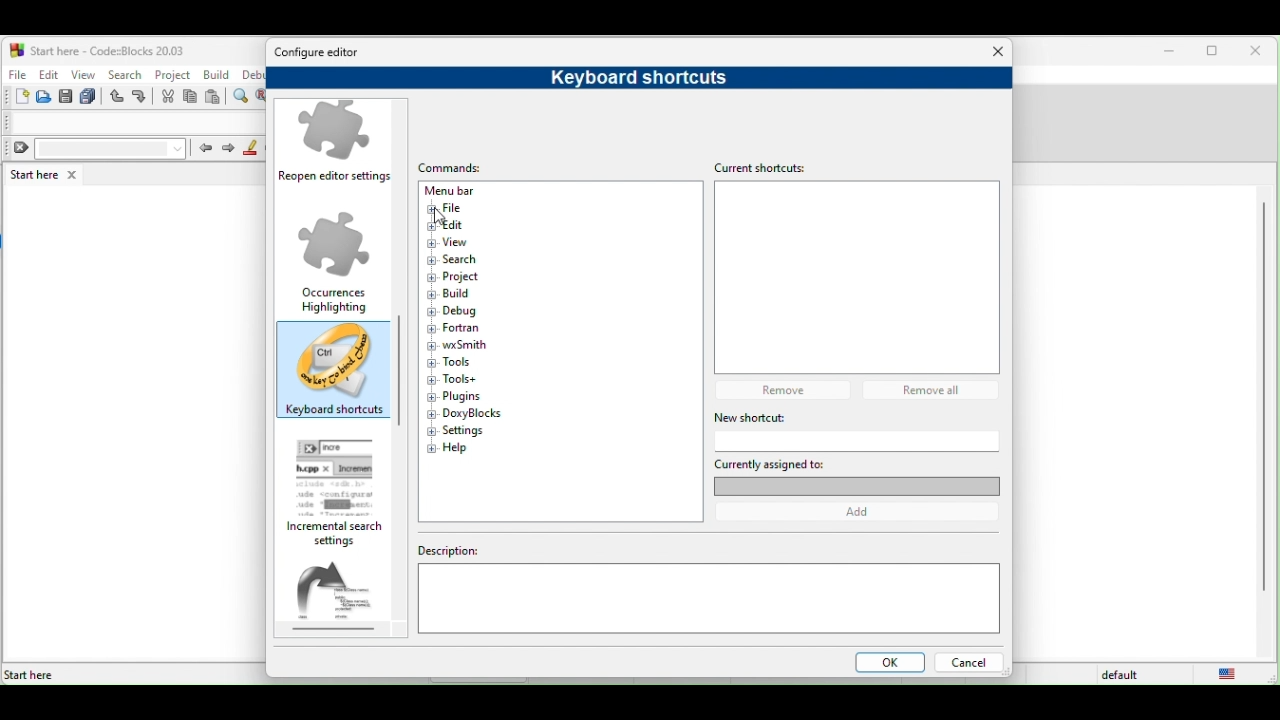 The height and width of the screenshot is (720, 1280). I want to click on Project, so click(468, 277).